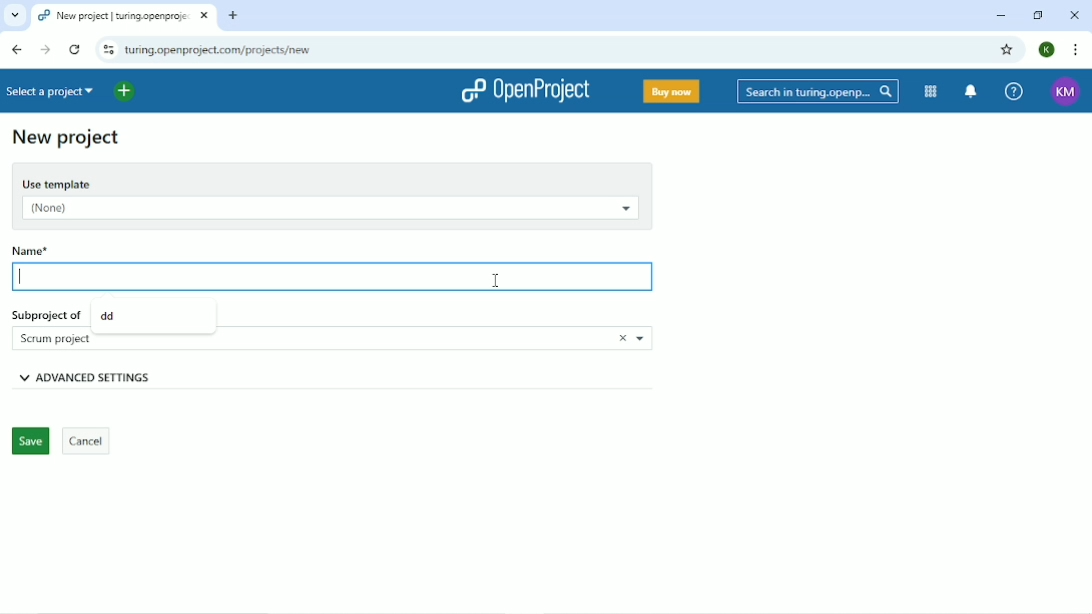 This screenshot has height=614, width=1092. Describe the element at coordinates (61, 248) in the screenshot. I see `Name*` at that location.